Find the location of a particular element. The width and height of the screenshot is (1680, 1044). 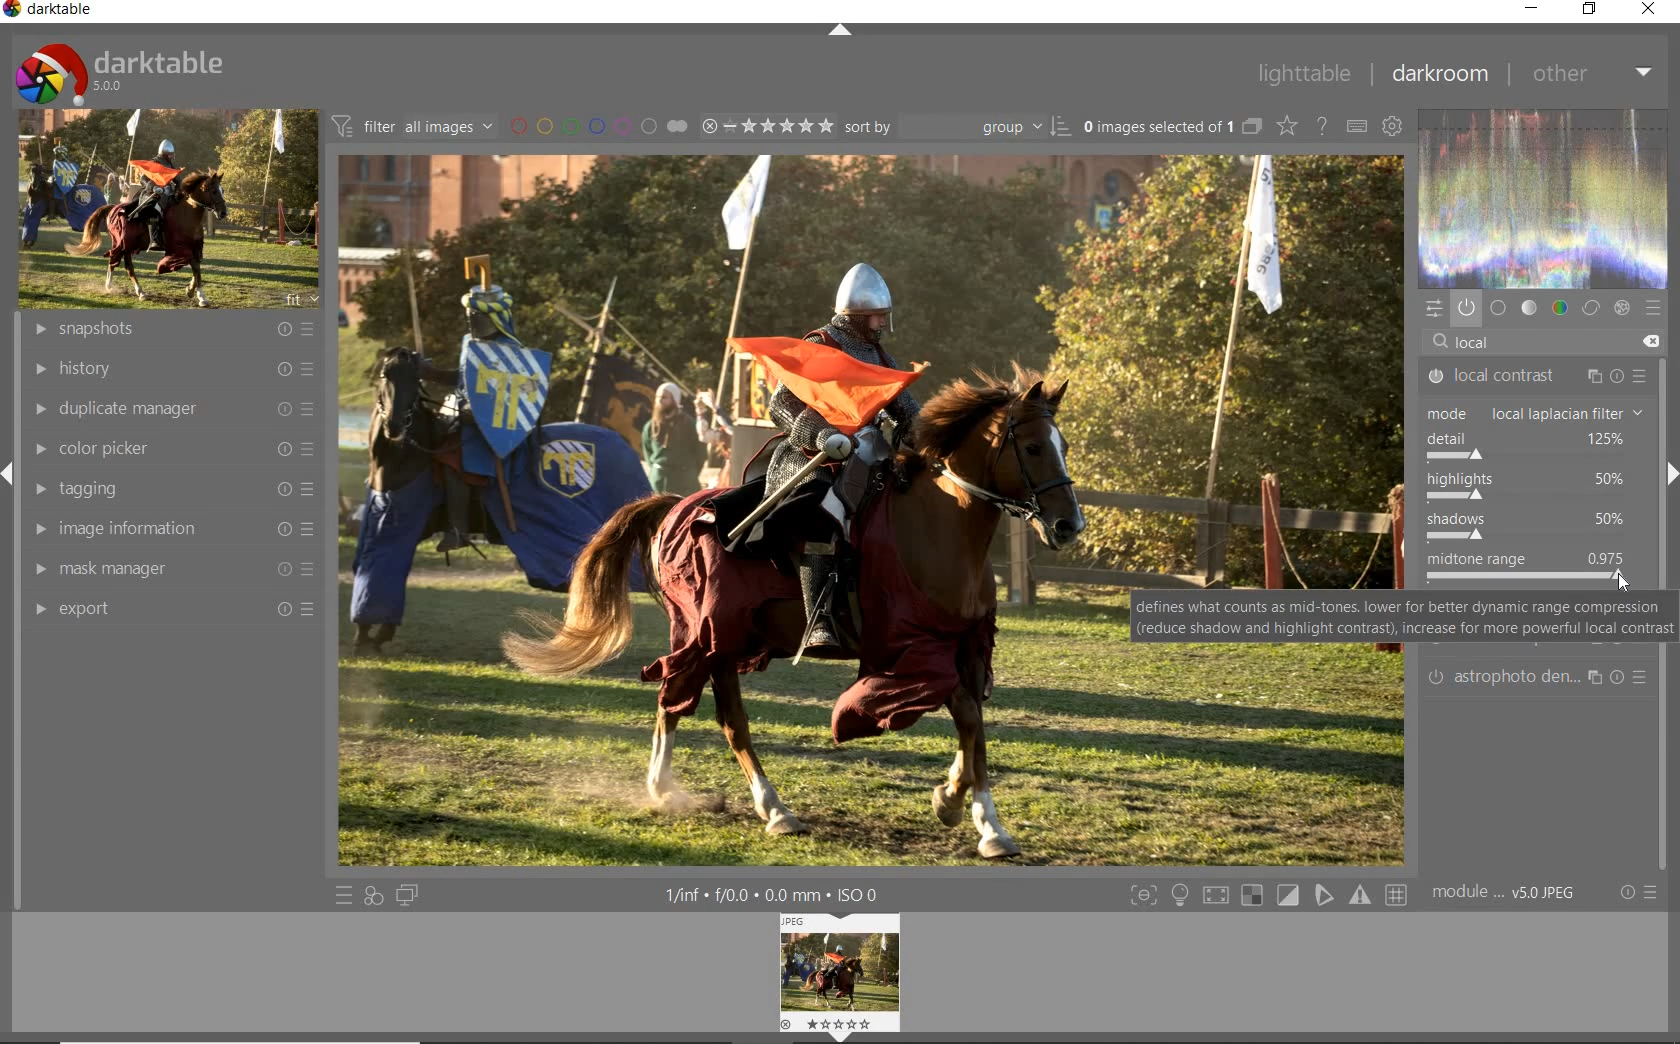

show only active modules is located at coordinates (1466, 304).